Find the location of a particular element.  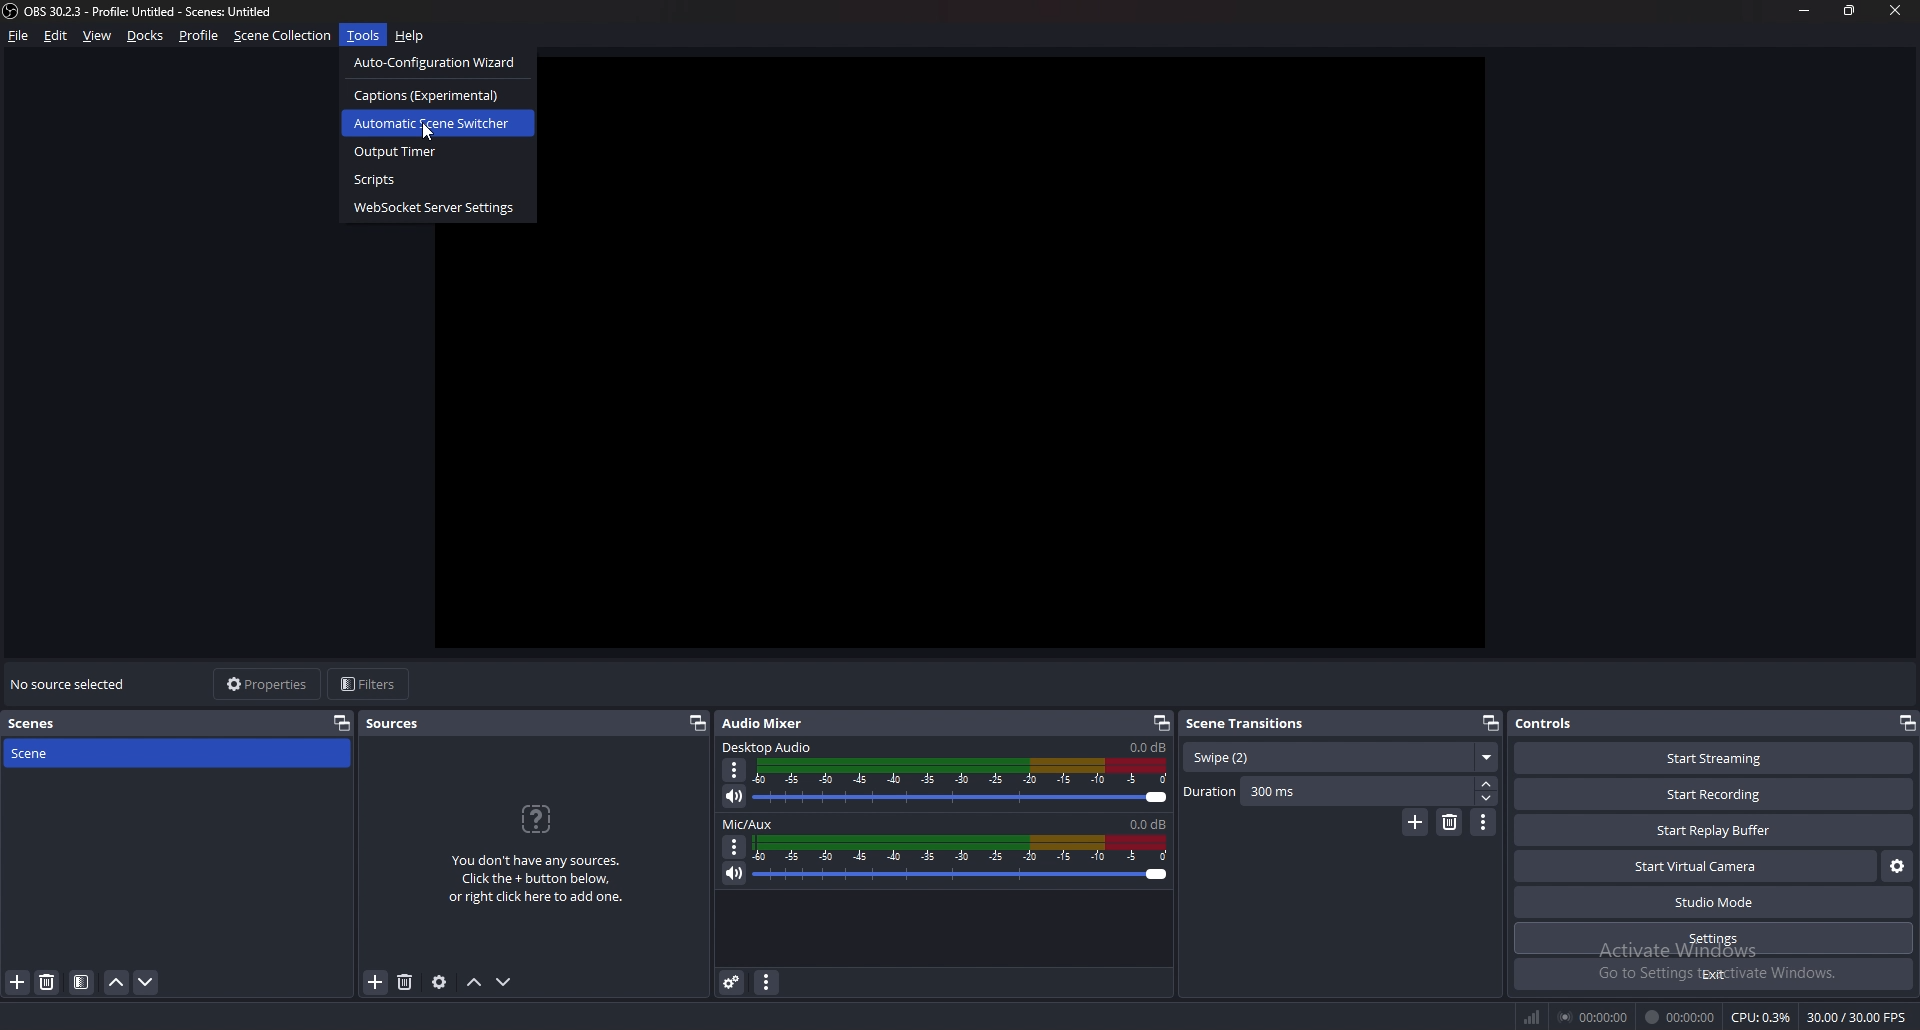

edit is located at coordinates (56, 35).